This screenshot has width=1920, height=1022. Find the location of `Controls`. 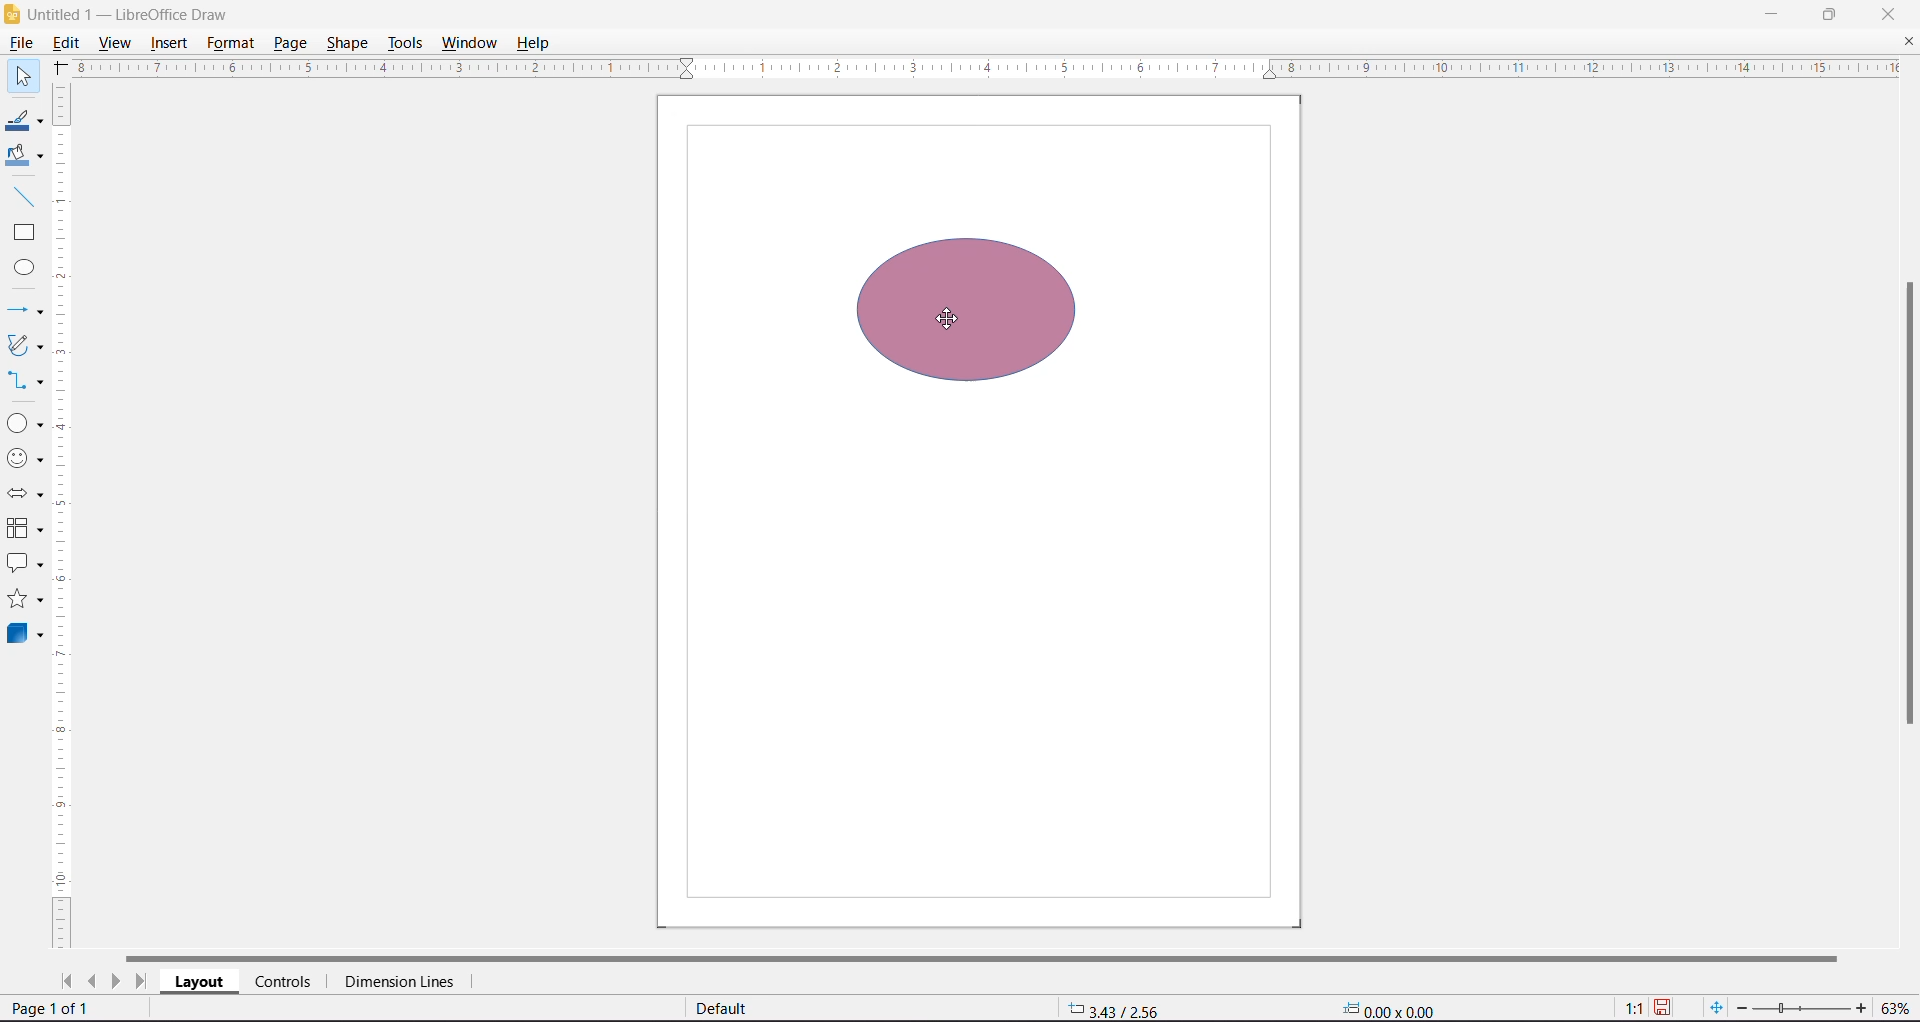

Controls is located at coordinates (287, 982).